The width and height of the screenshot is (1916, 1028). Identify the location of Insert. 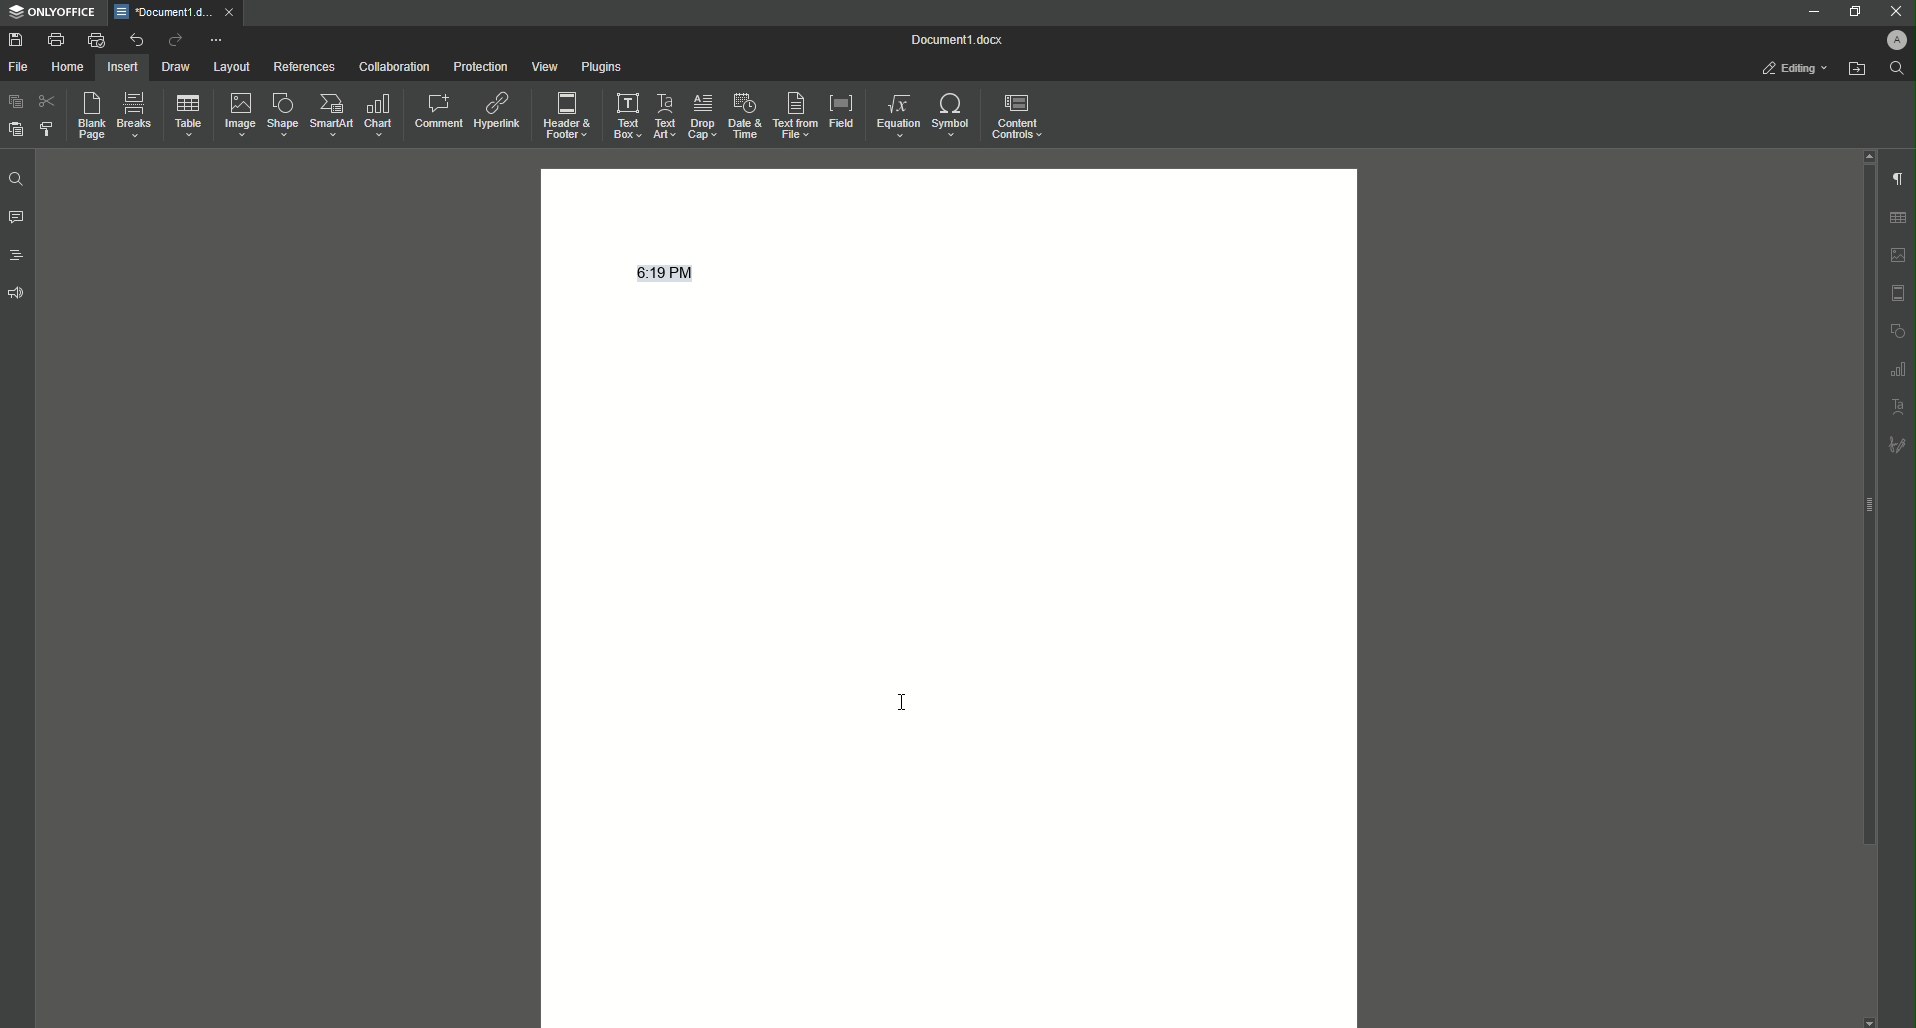
(123, 66).